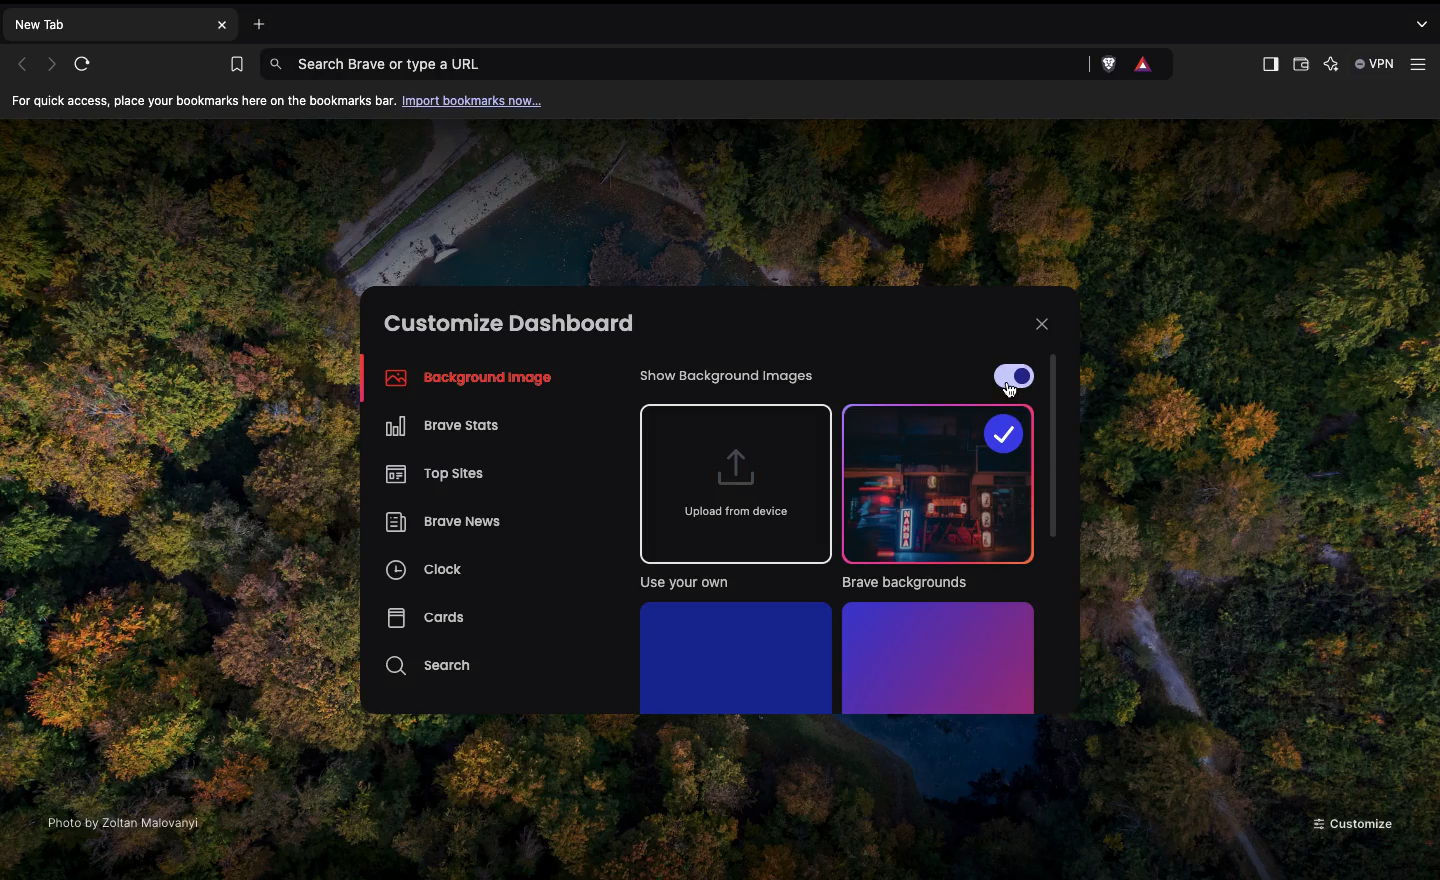 The width and height of the screenshot is (1440, 880). What do you see at coordinates (232, 65) in the screenshot?
I see `Bookmarks` at bounding box center [232, 65].